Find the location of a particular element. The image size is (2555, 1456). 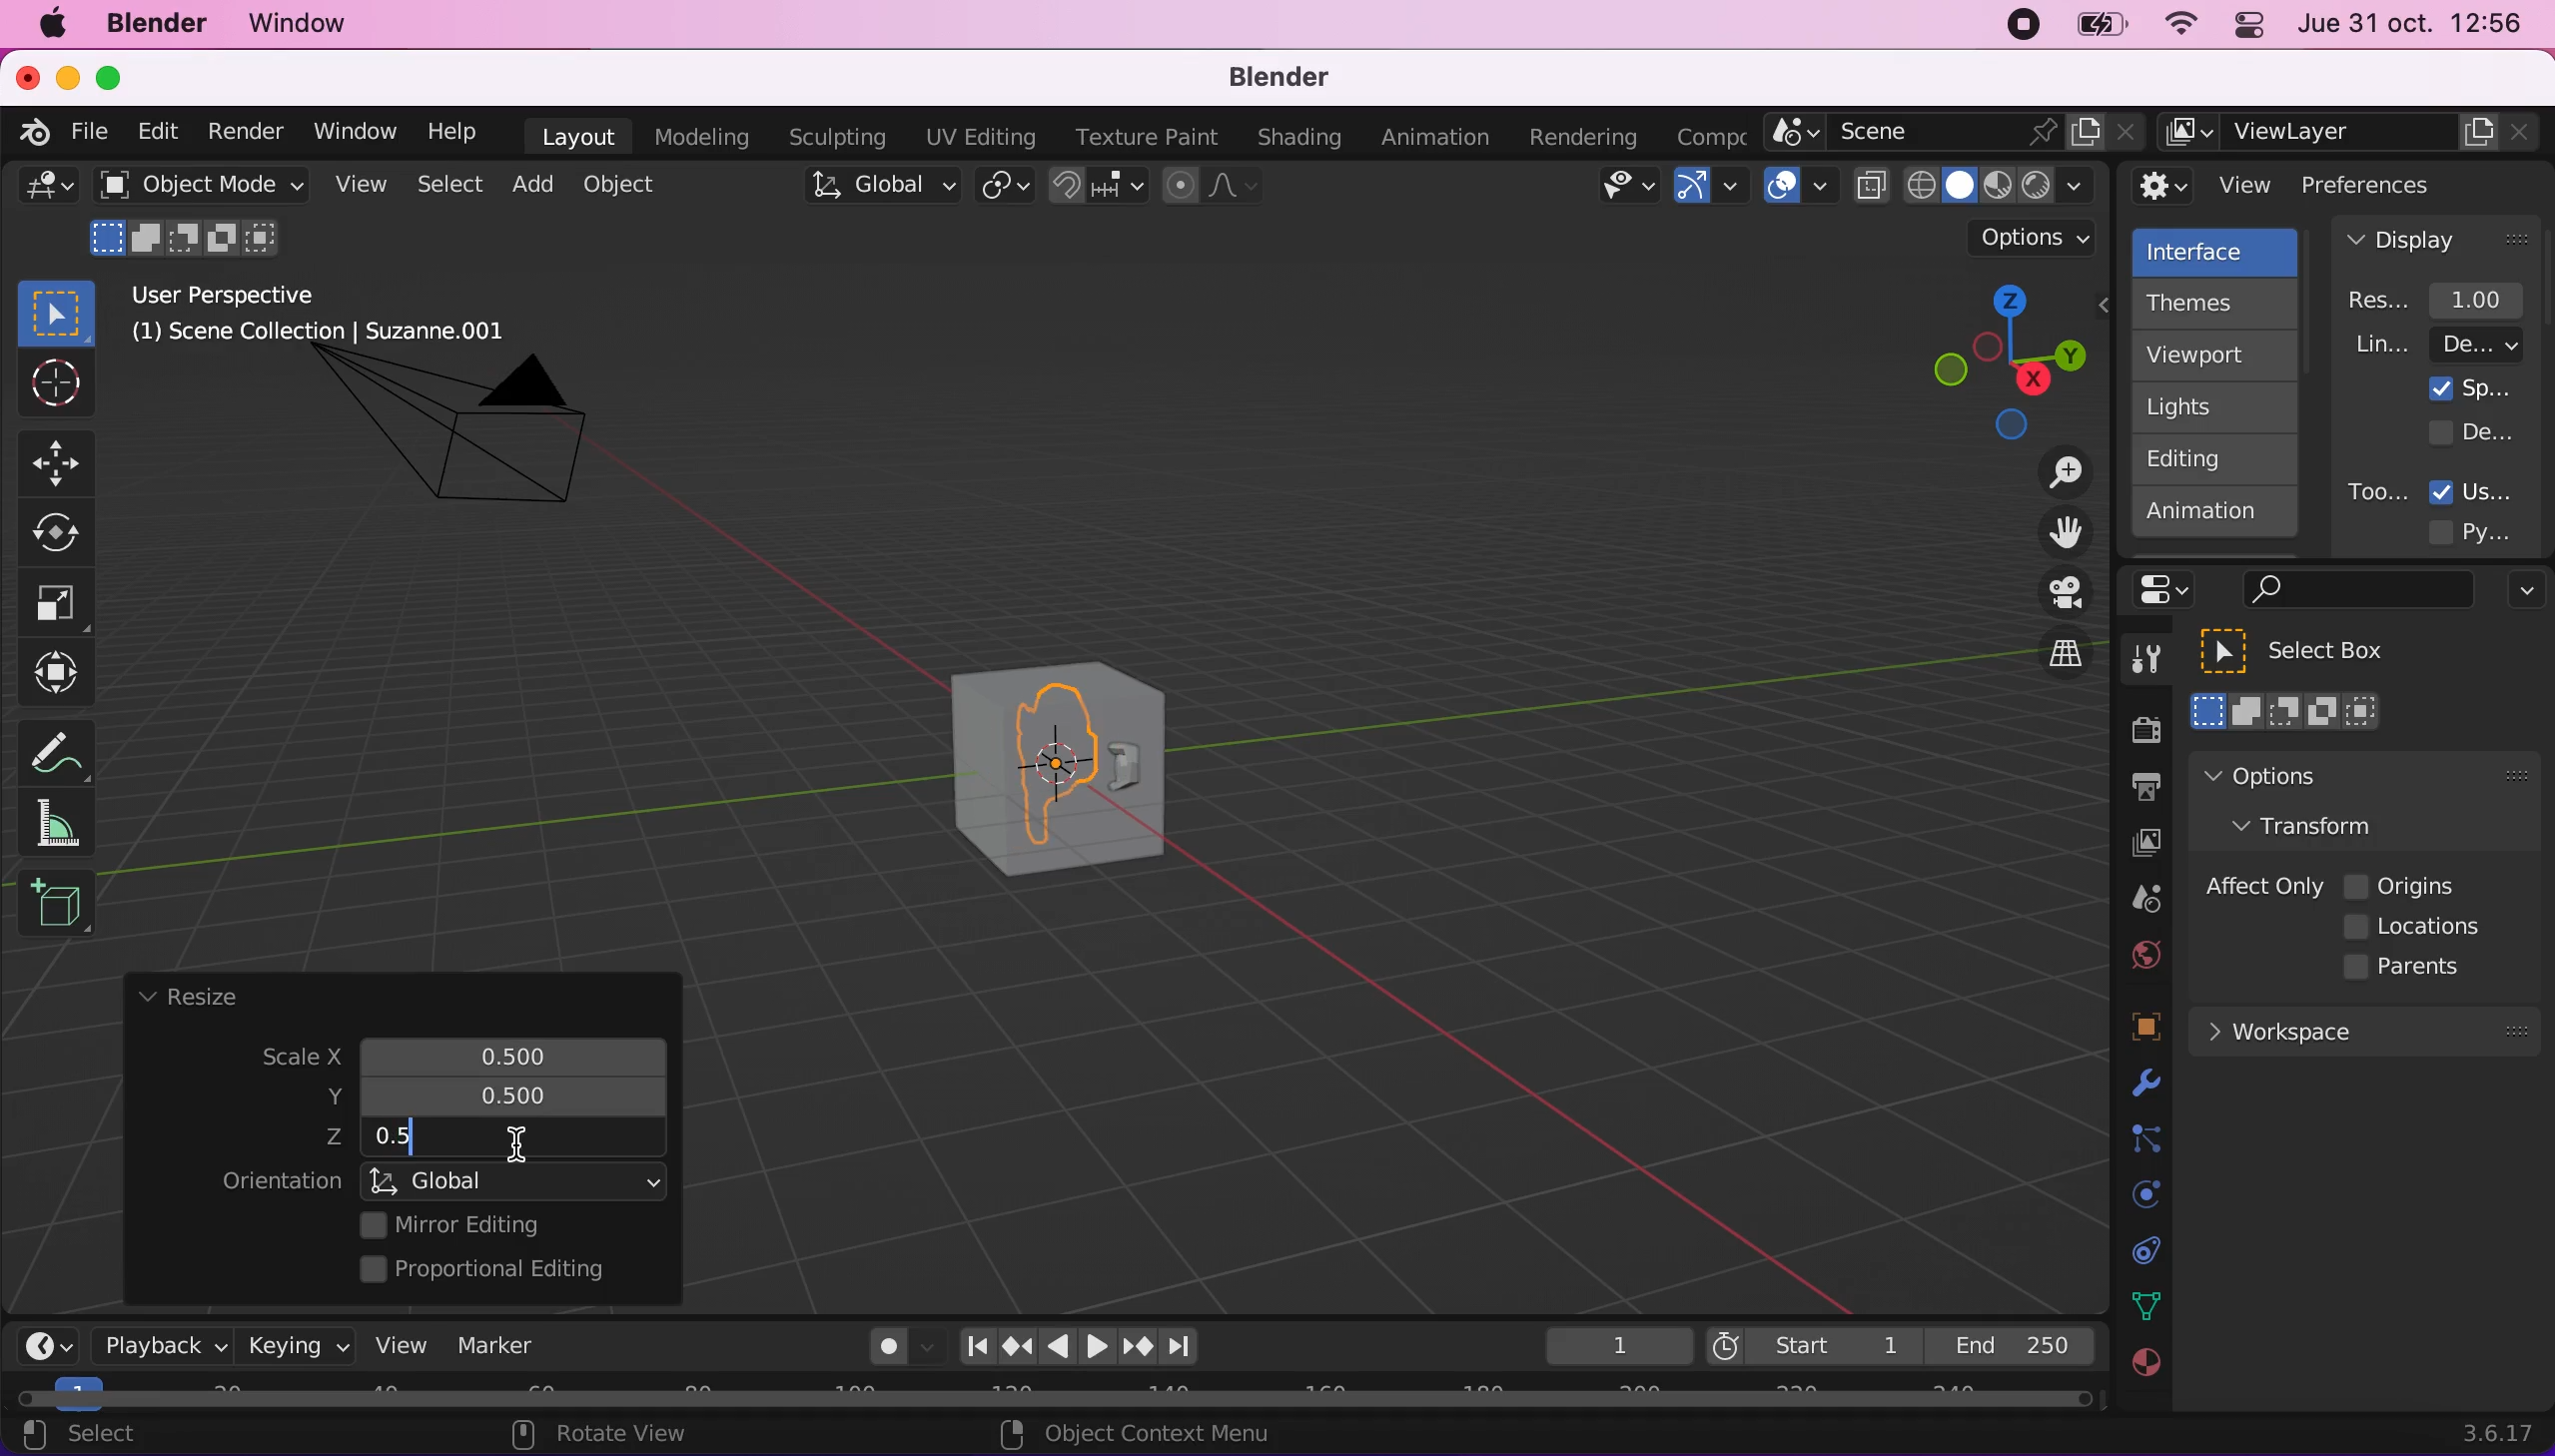

minimize is located at coordinates (64, 76).